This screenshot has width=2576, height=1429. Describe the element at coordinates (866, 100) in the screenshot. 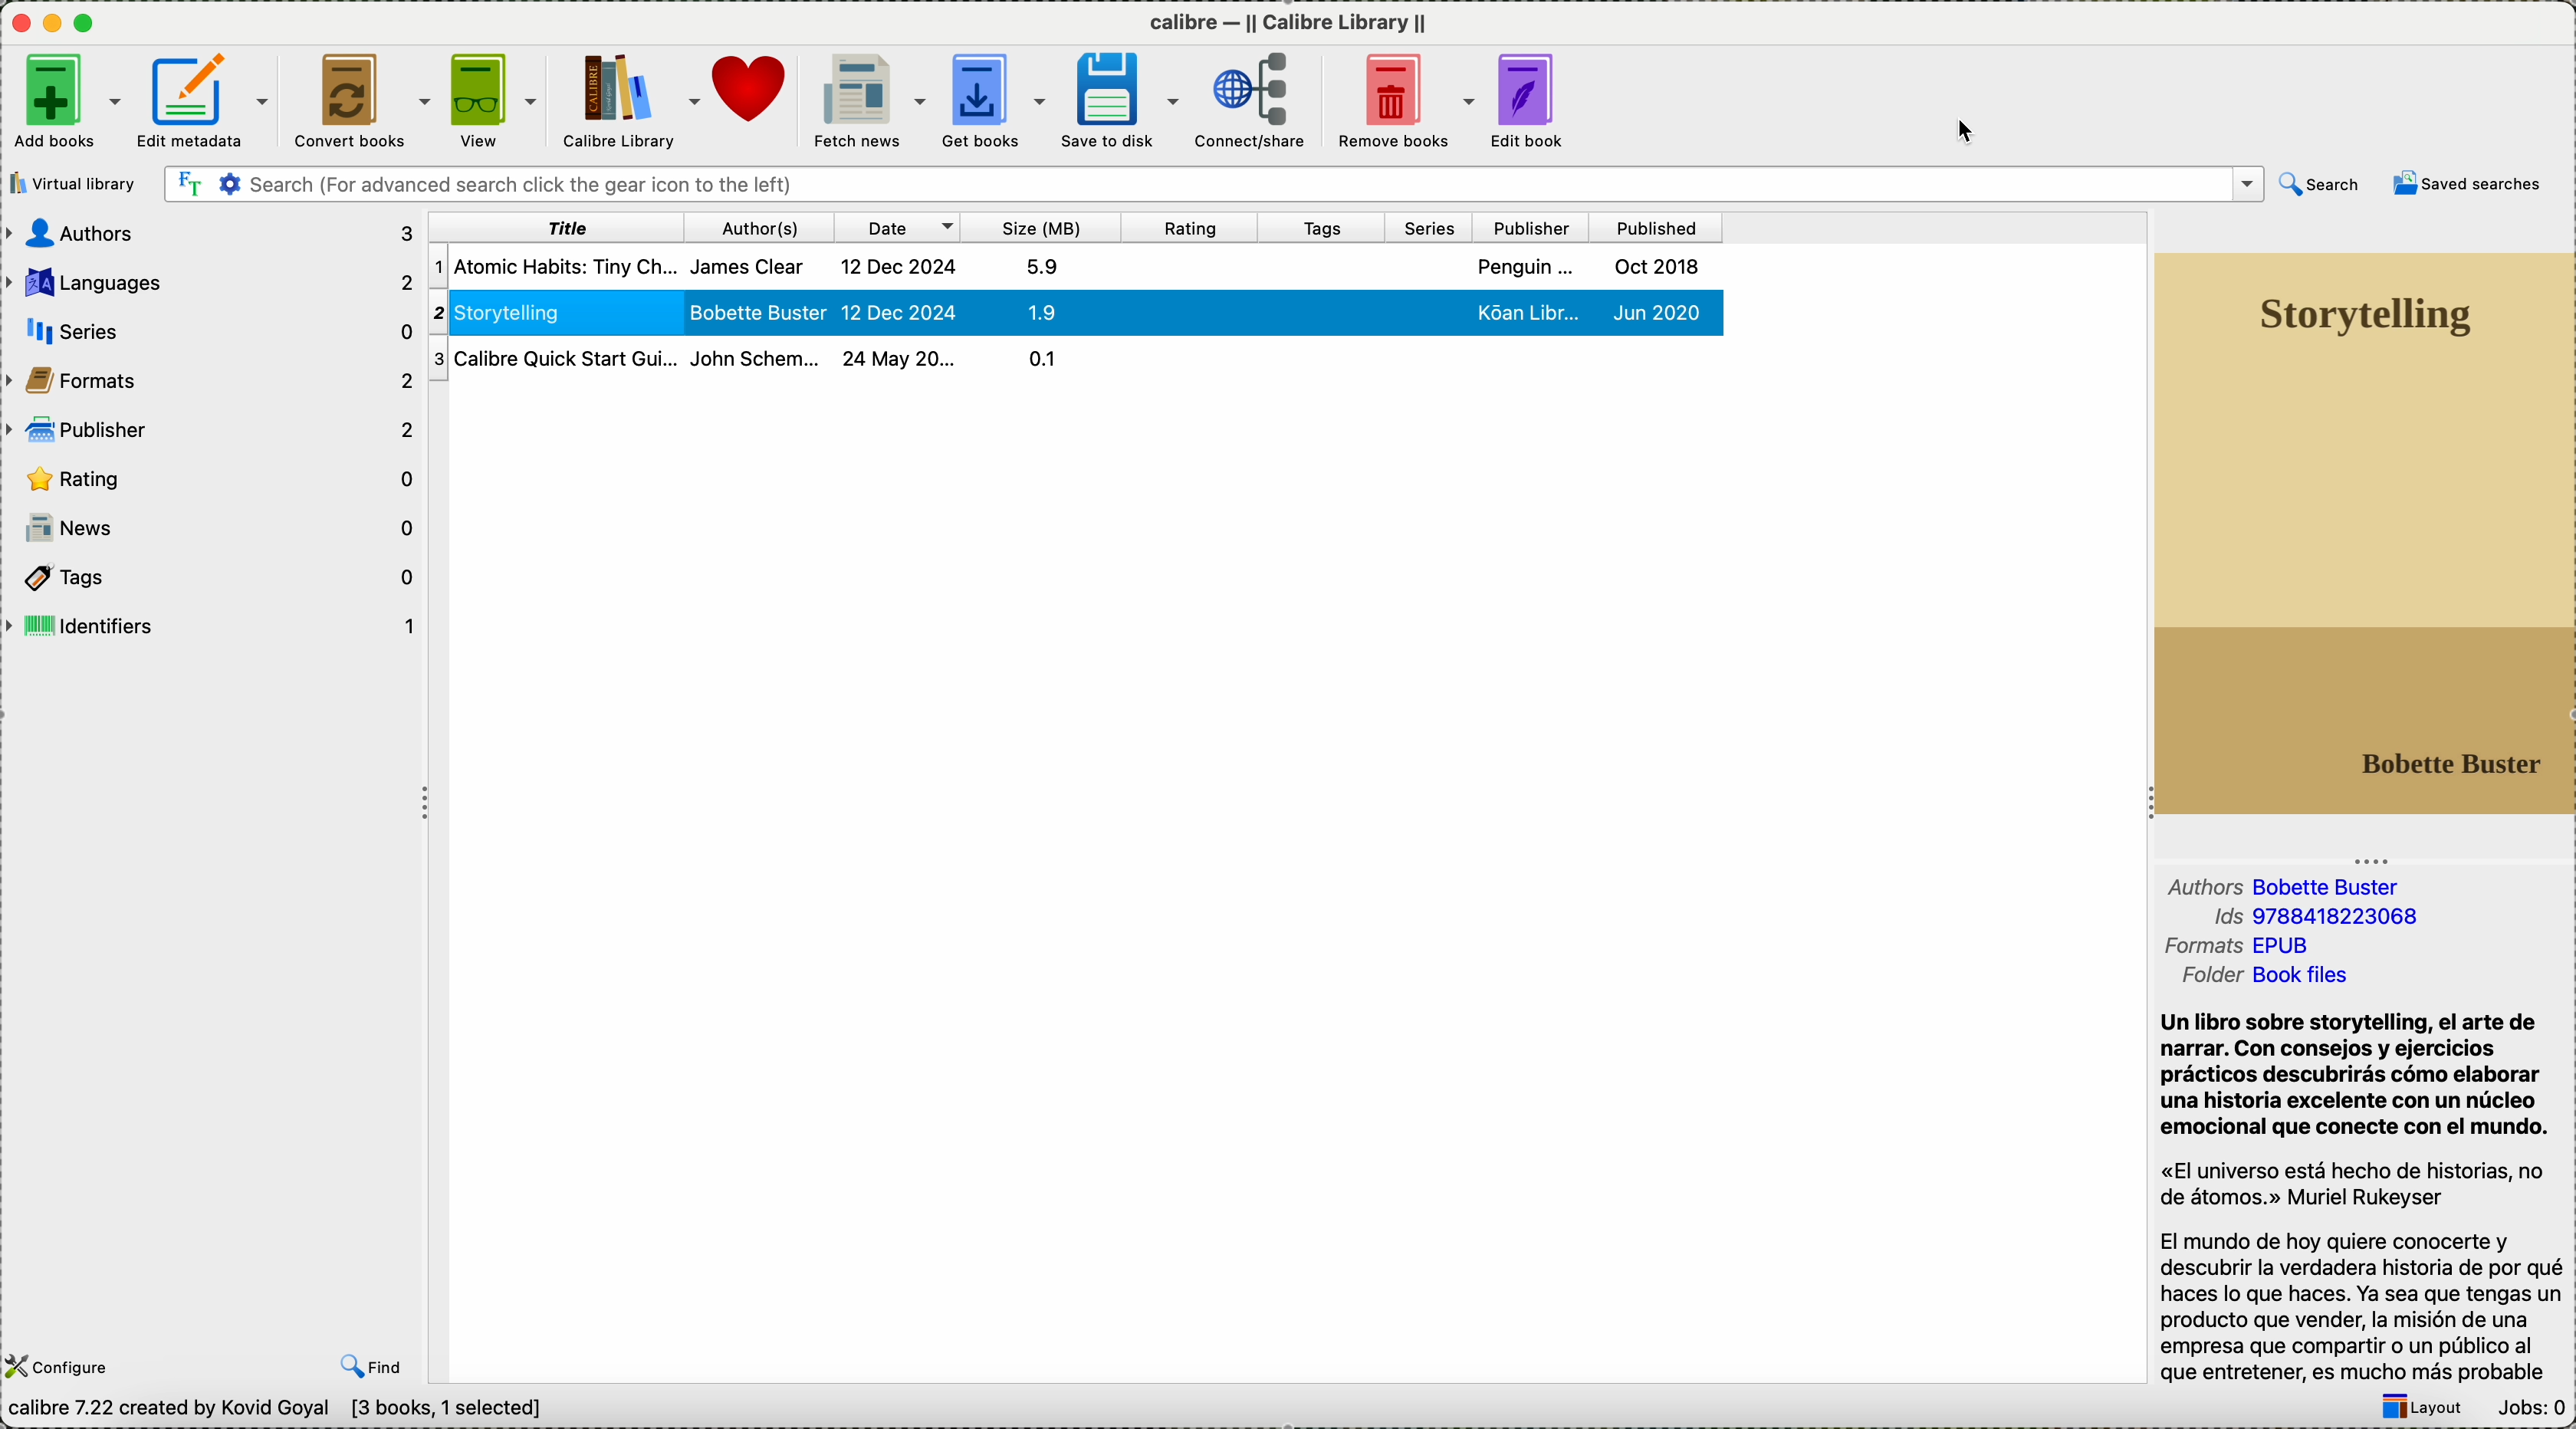

I see `fetch news` at that location.